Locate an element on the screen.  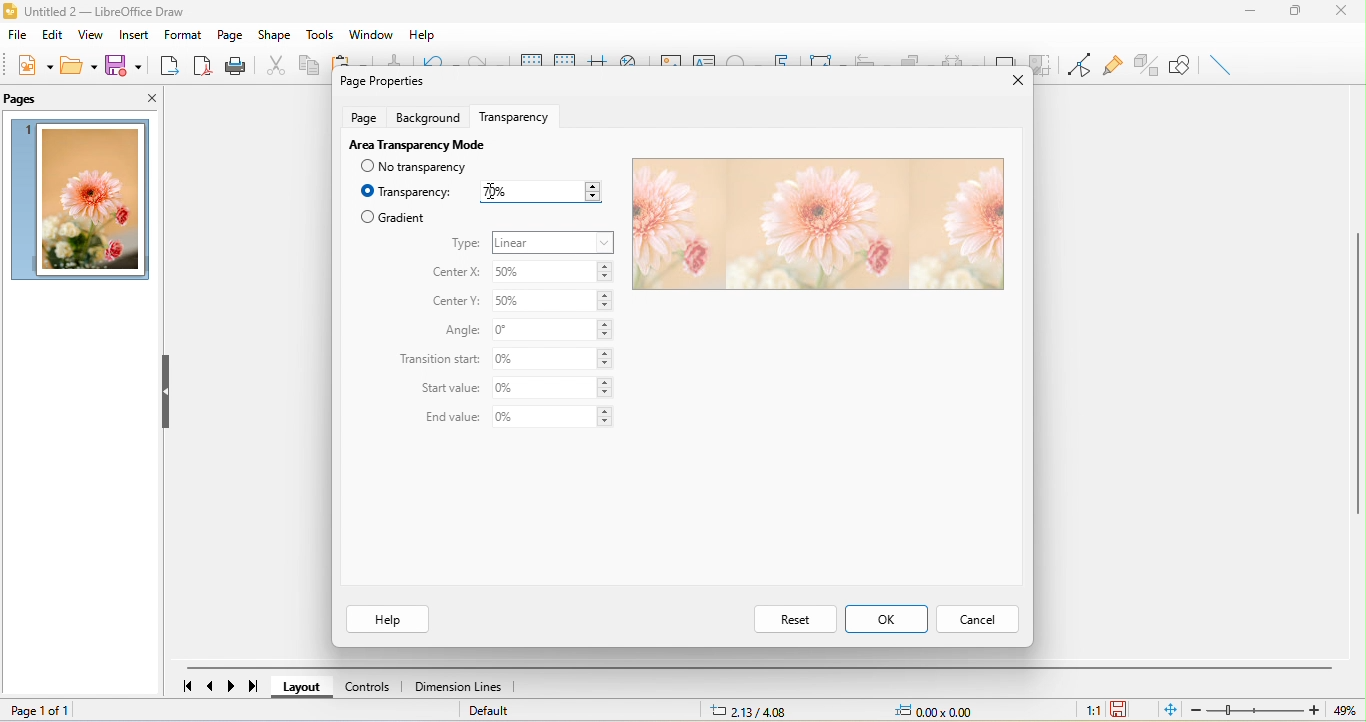
glue point function is located at coordinates (1112, 62).